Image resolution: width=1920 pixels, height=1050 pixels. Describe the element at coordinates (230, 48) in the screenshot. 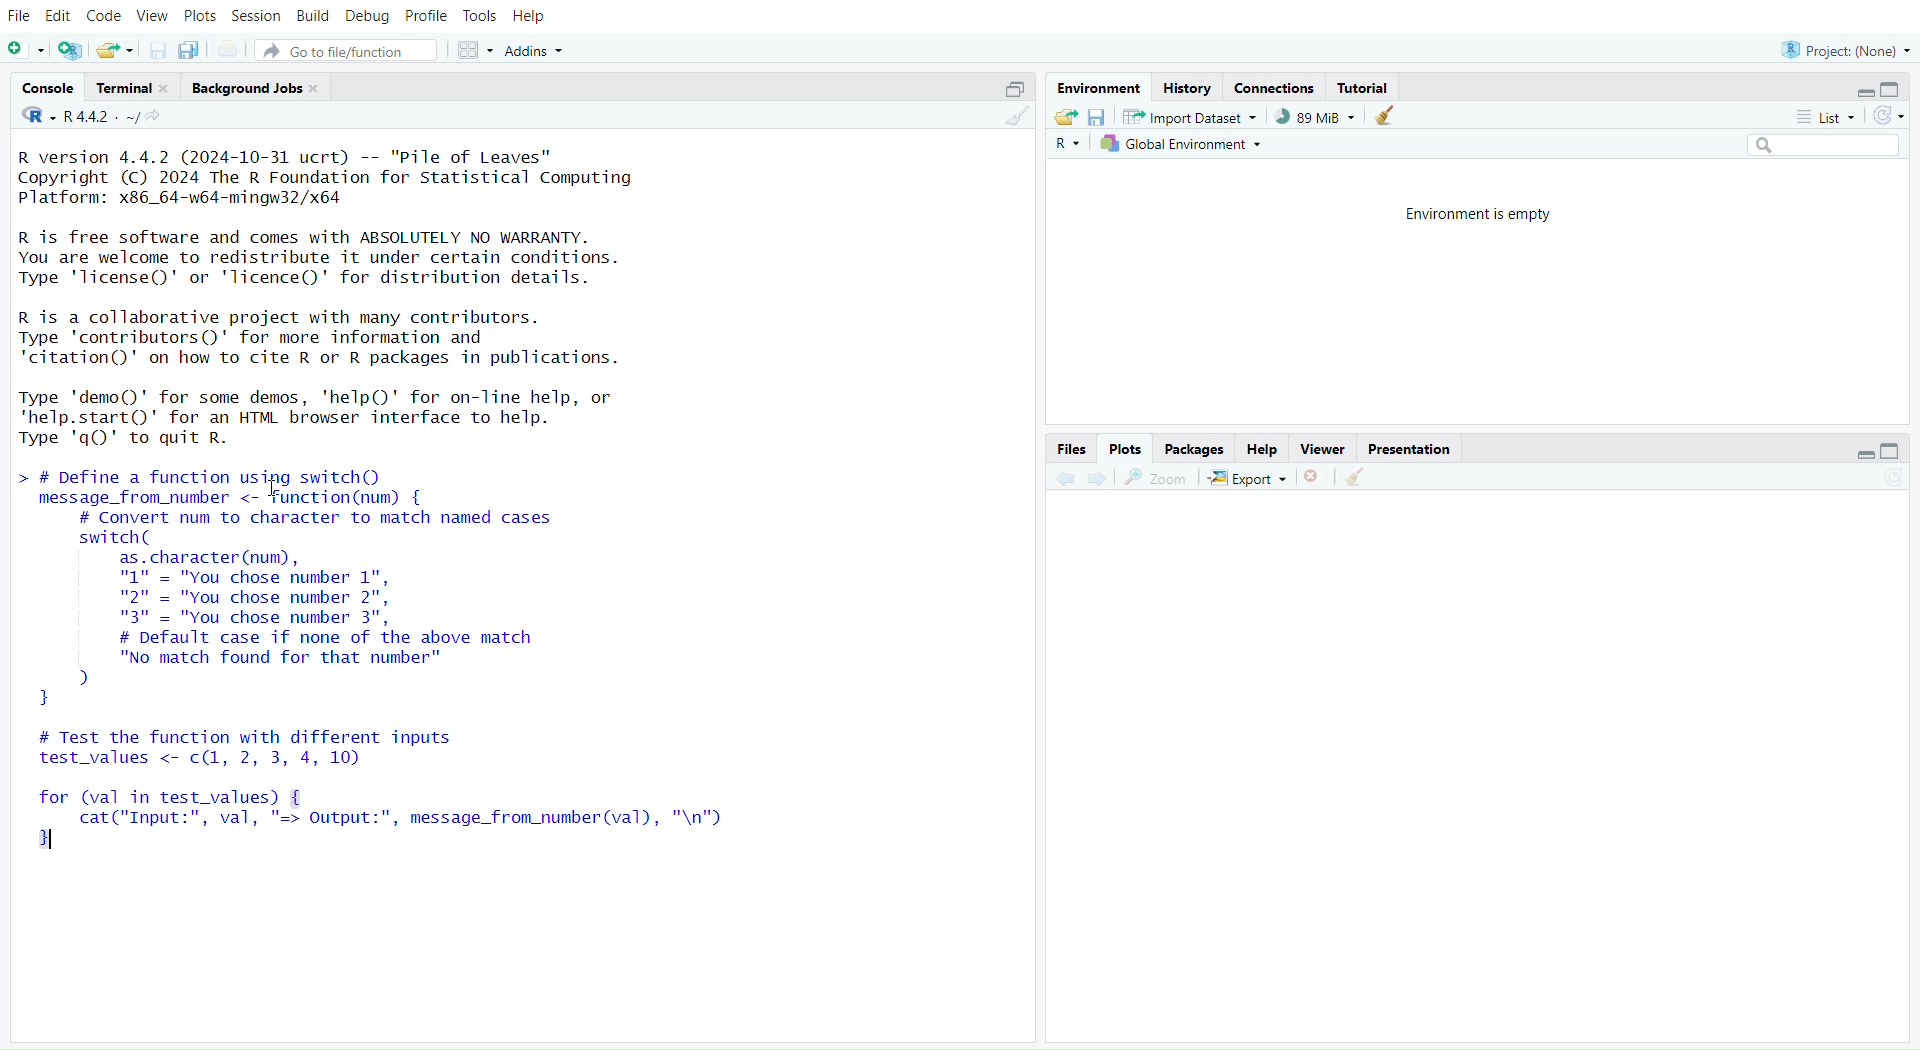

I see `Print the current file` at that location.